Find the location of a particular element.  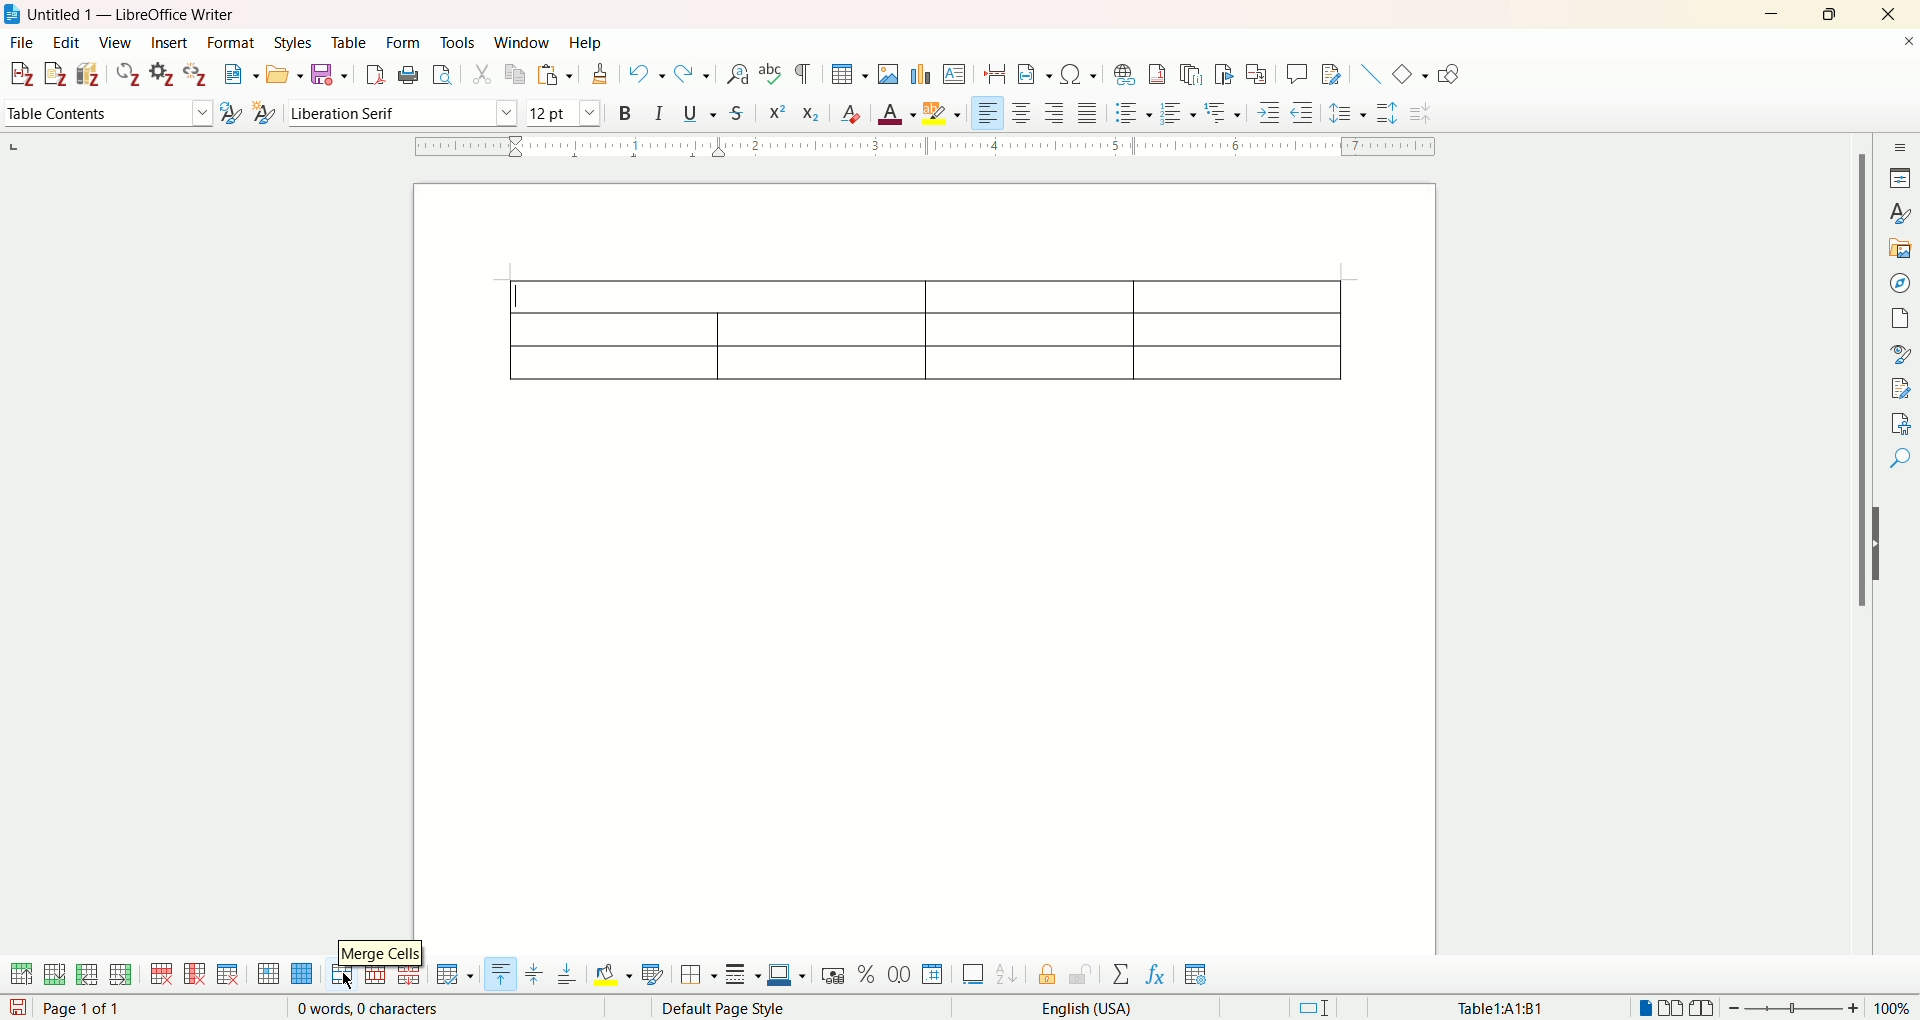

find and replace is located at coordinates (735, 74).